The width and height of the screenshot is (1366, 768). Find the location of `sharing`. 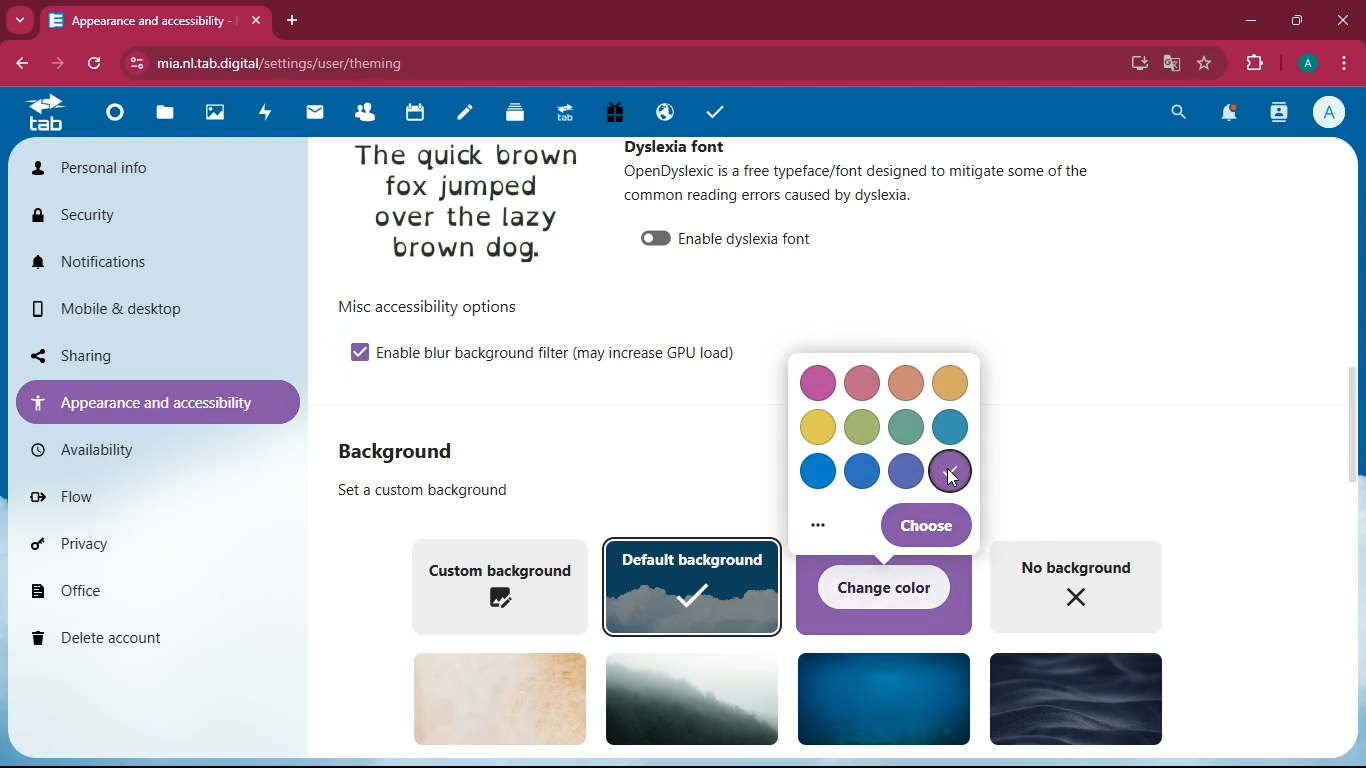

sharing is located at coordinates (140, 353).